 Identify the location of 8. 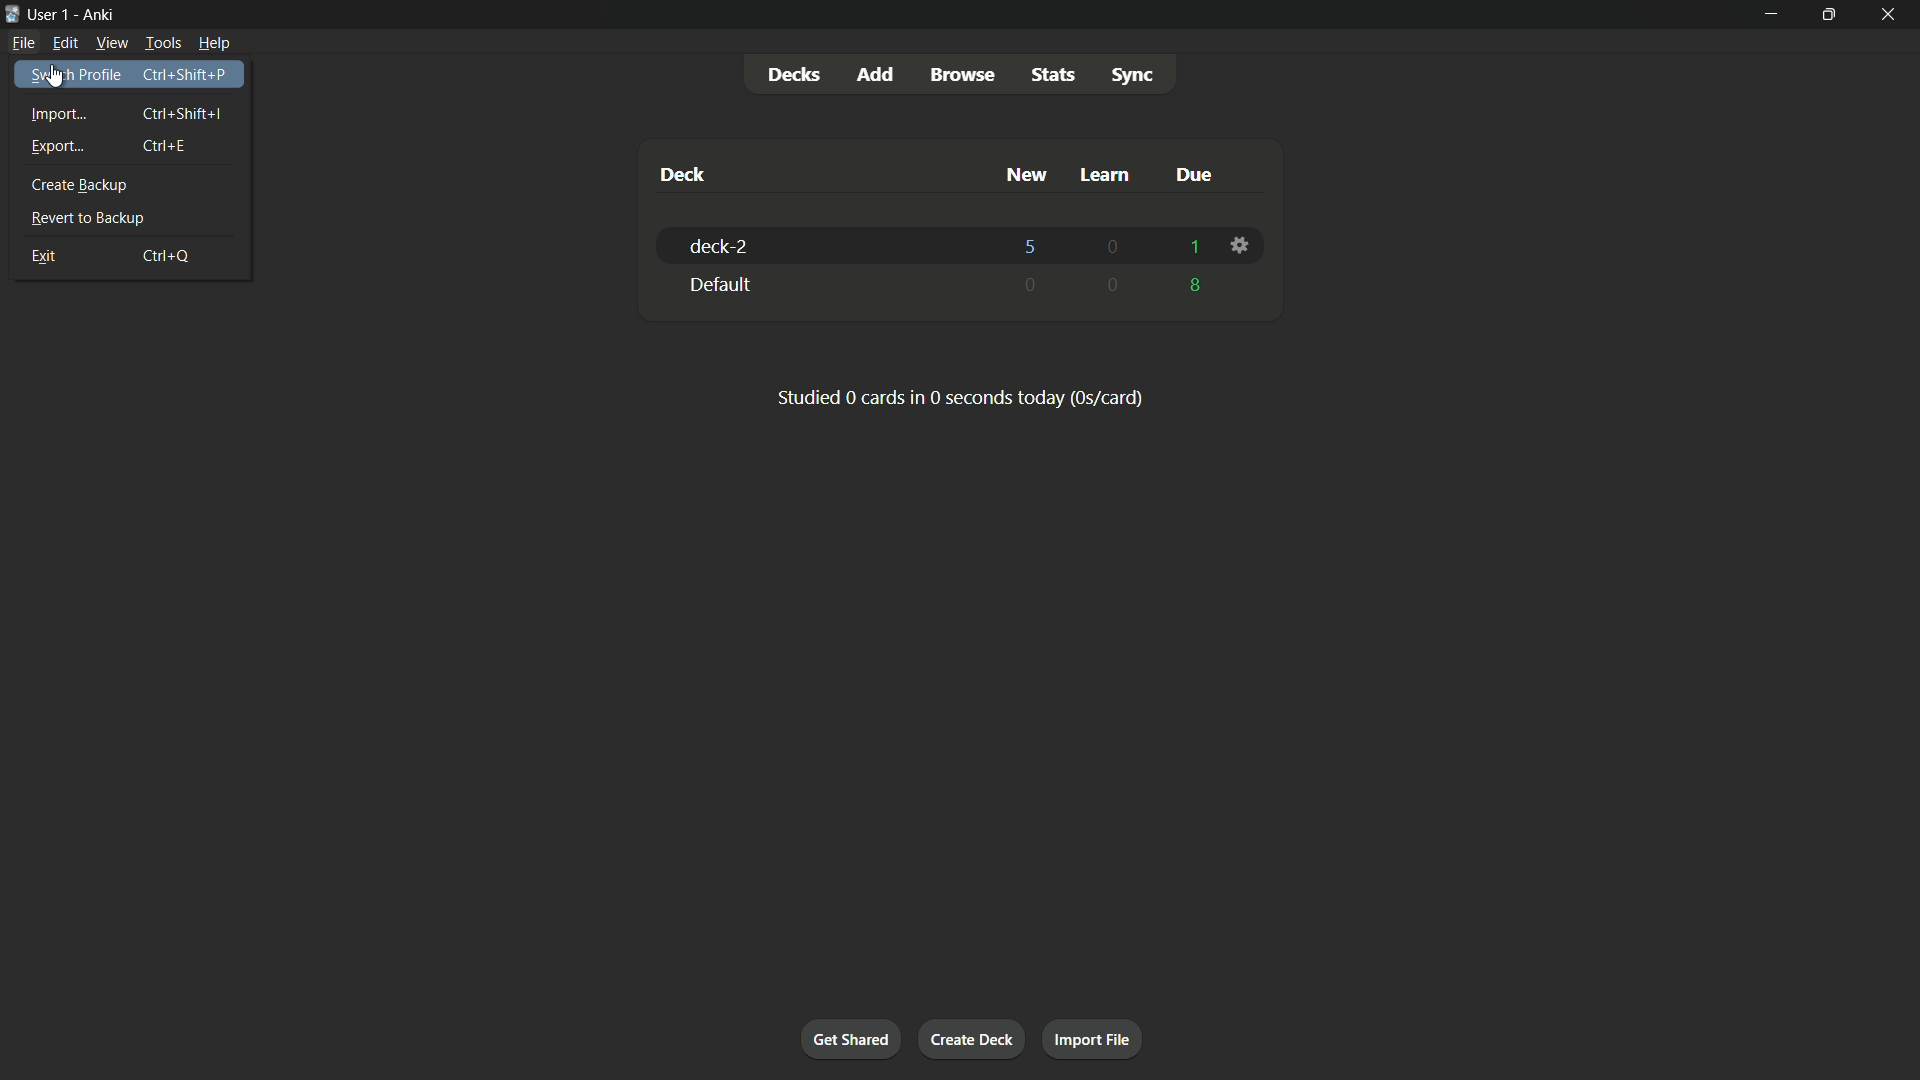
(1197, 286).